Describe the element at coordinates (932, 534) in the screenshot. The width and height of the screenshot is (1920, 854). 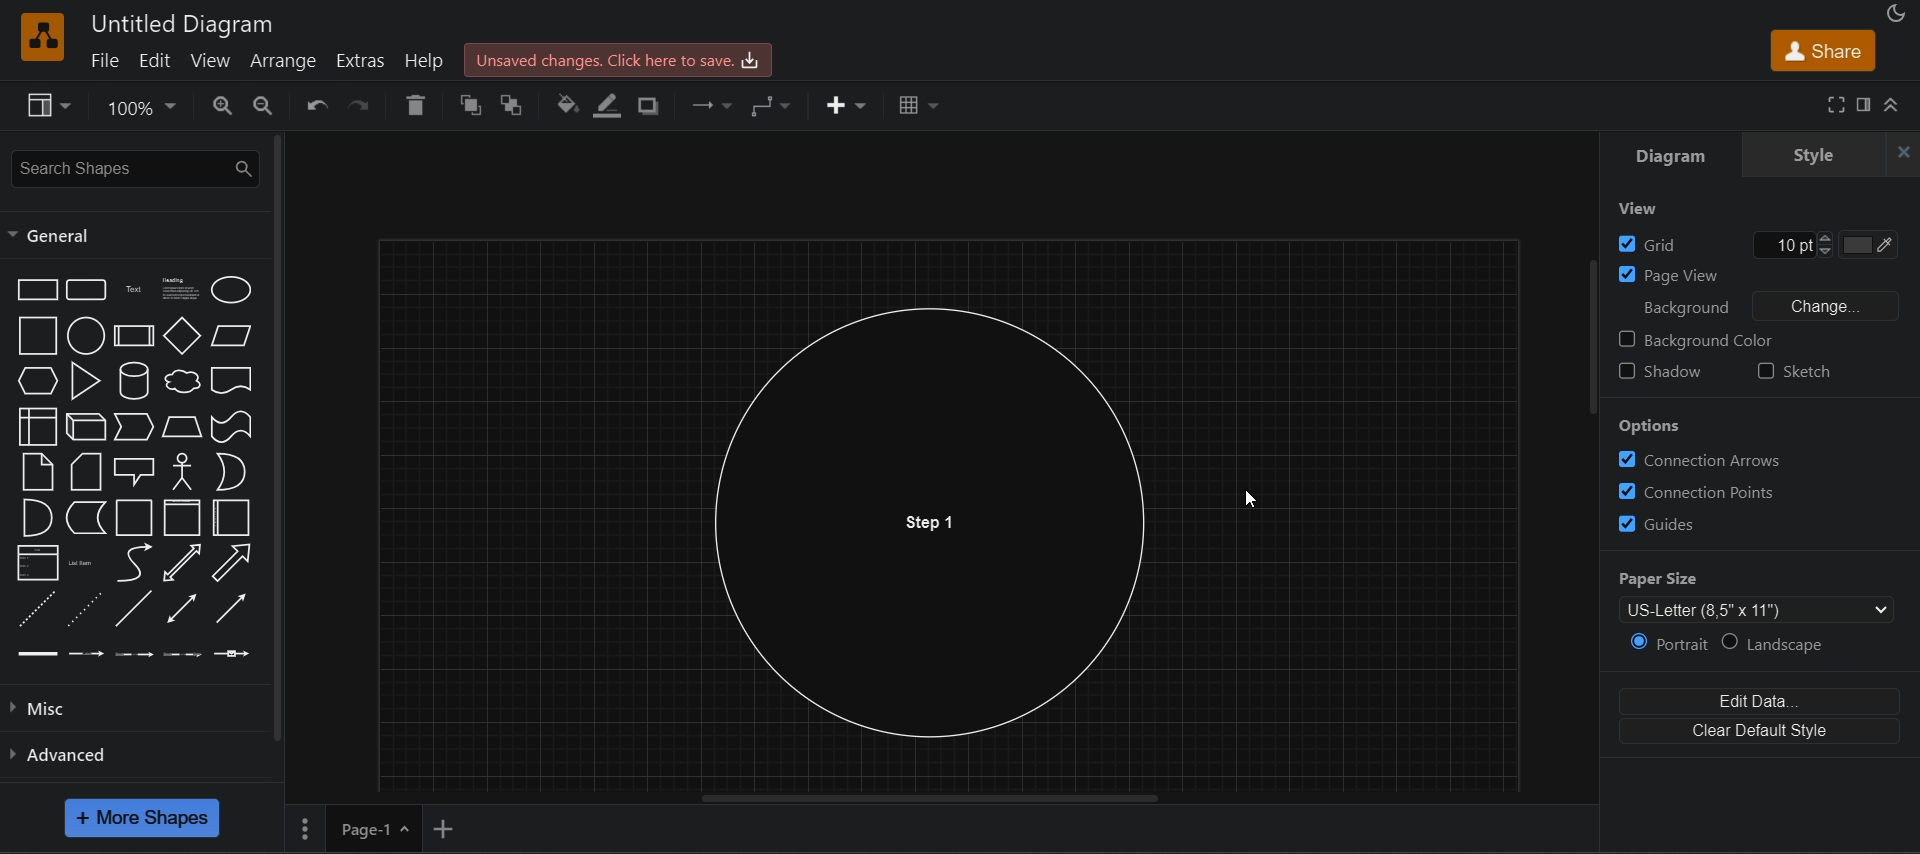
I see `circle` at that location.